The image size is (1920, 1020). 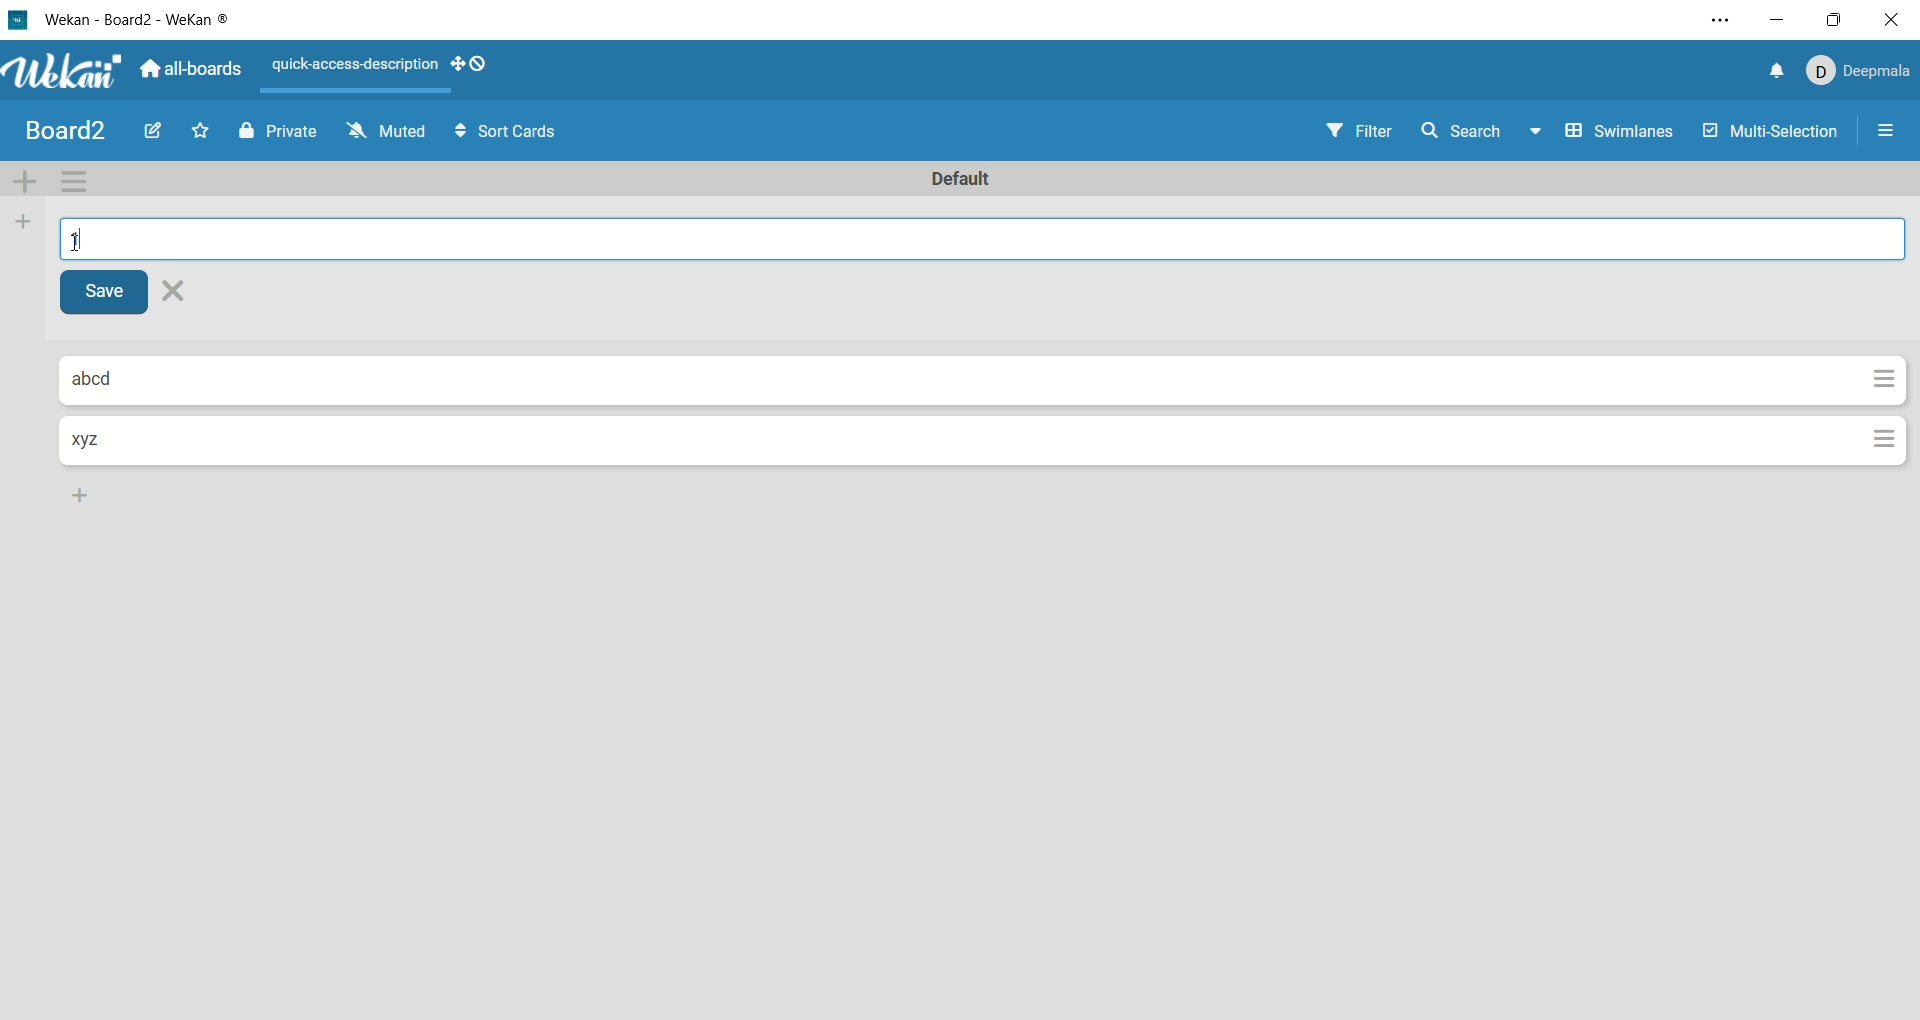 I want to click on favorite, so click(x=205, y=130).